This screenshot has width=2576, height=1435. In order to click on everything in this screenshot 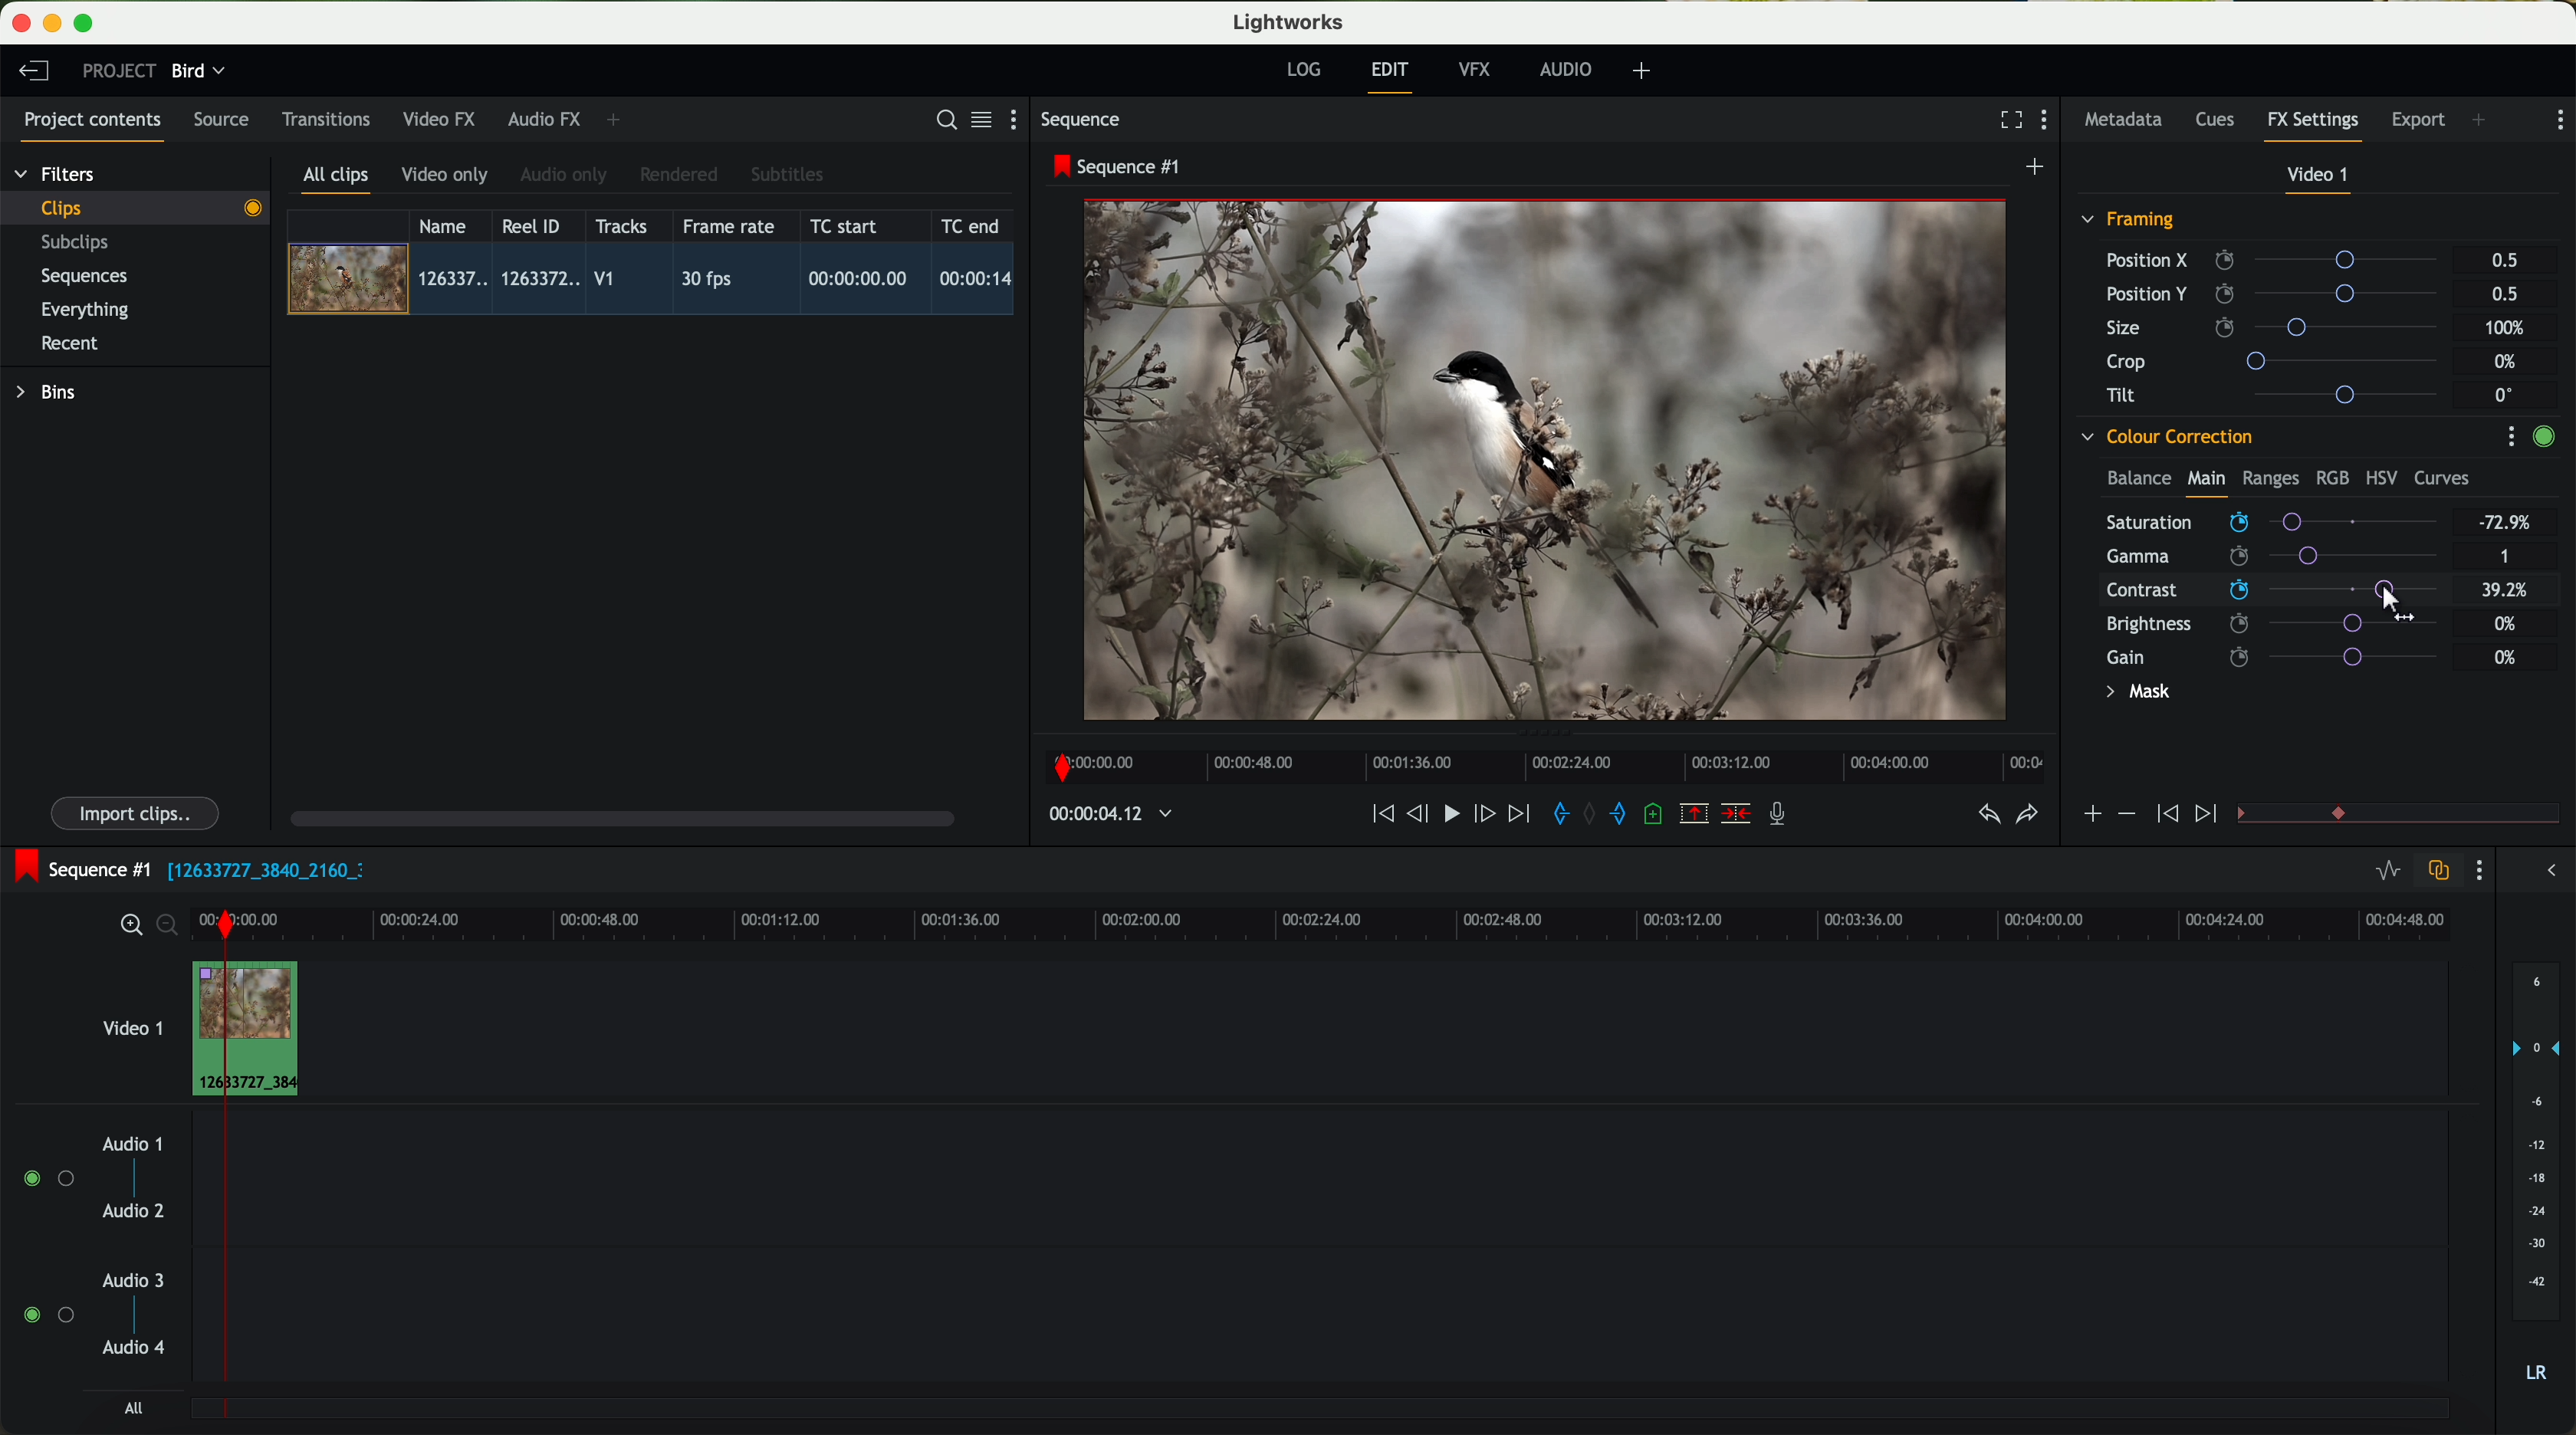, I will do `click(86, 310)`.